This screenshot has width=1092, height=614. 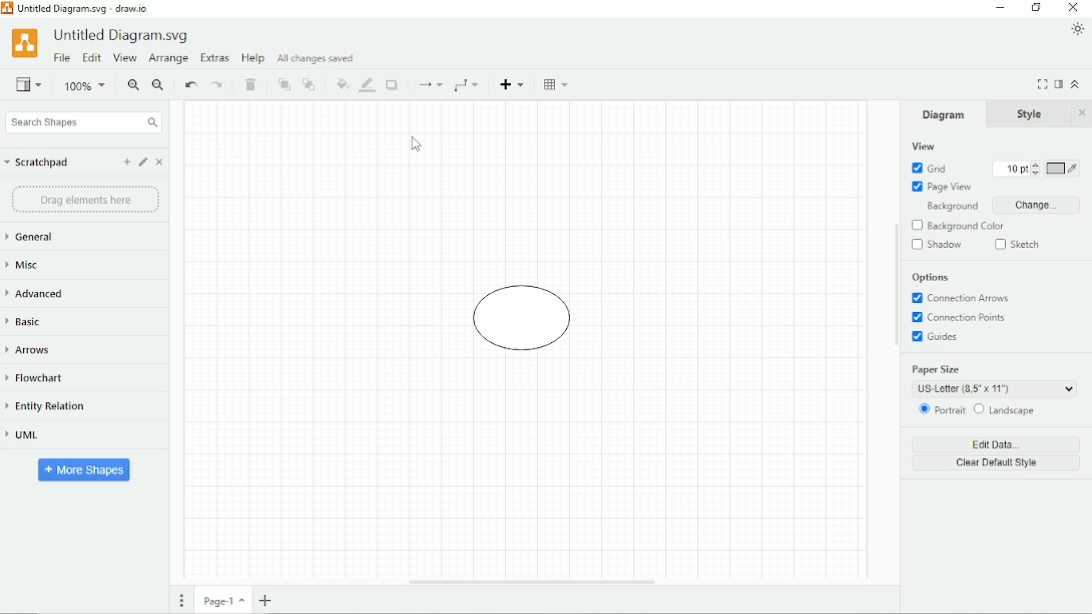 I want to click on Flowchart, so click(x=38, y=377).